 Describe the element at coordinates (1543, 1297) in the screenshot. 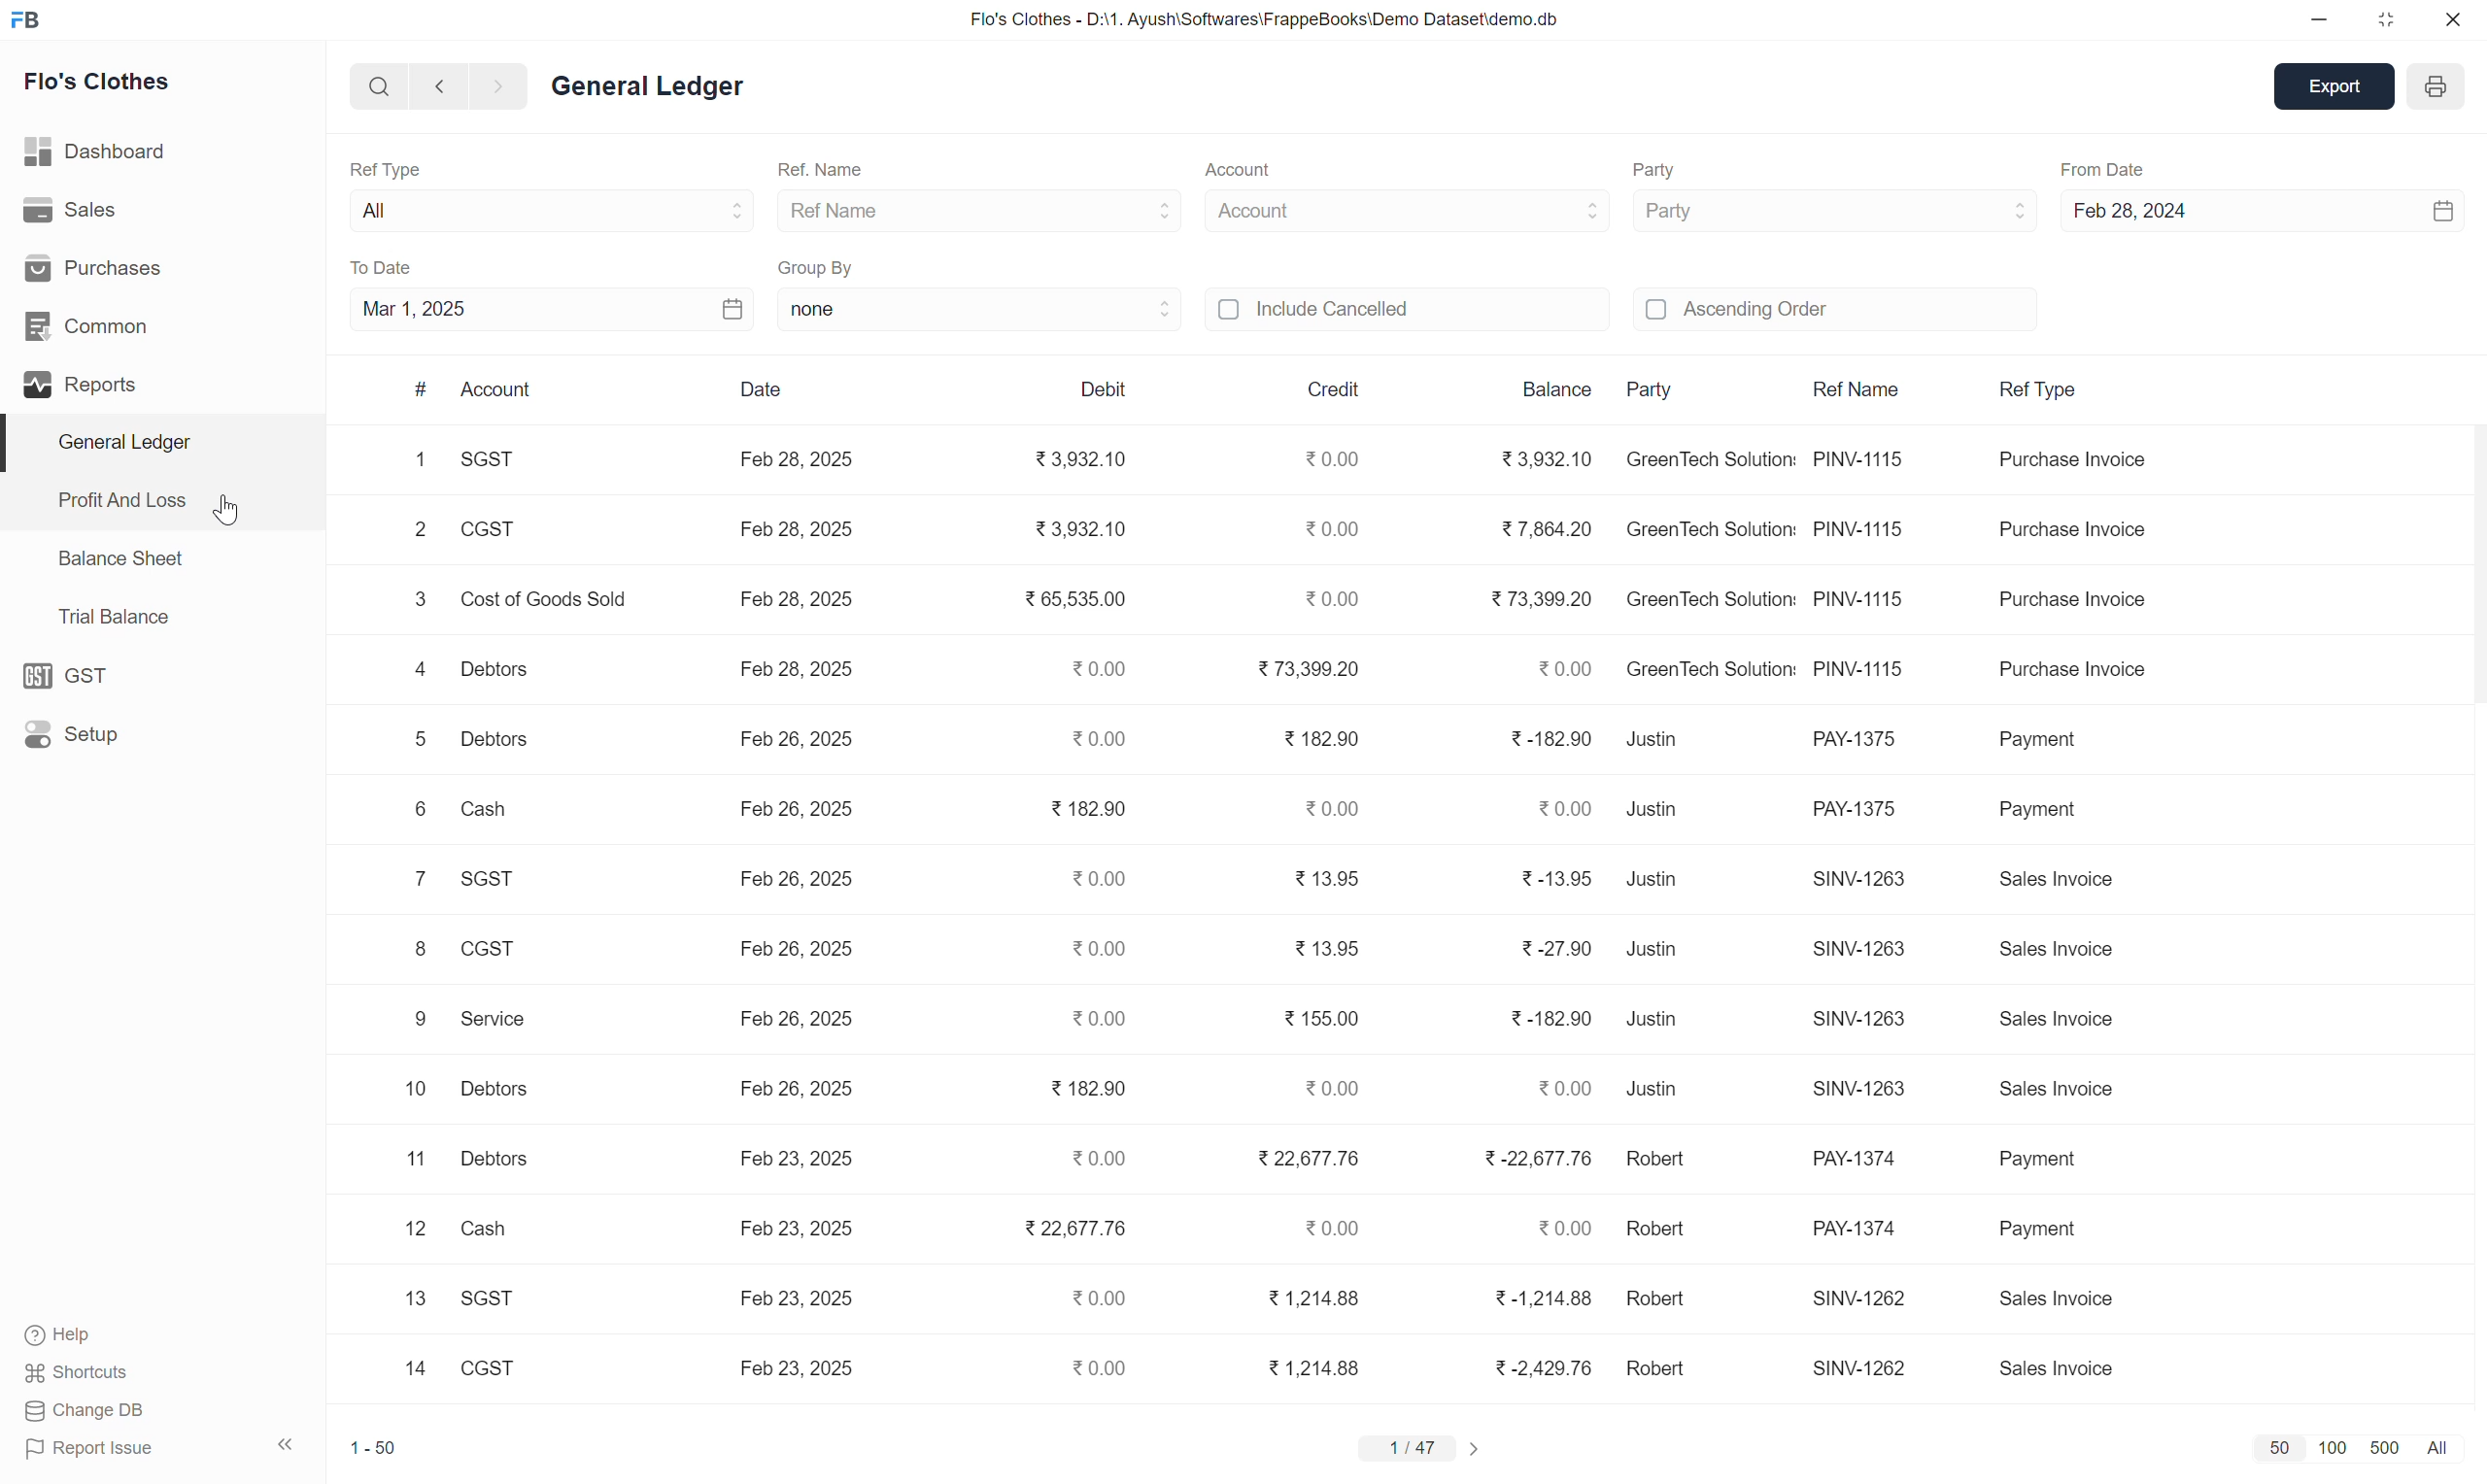

I see `₹-1,214.88` at that location.